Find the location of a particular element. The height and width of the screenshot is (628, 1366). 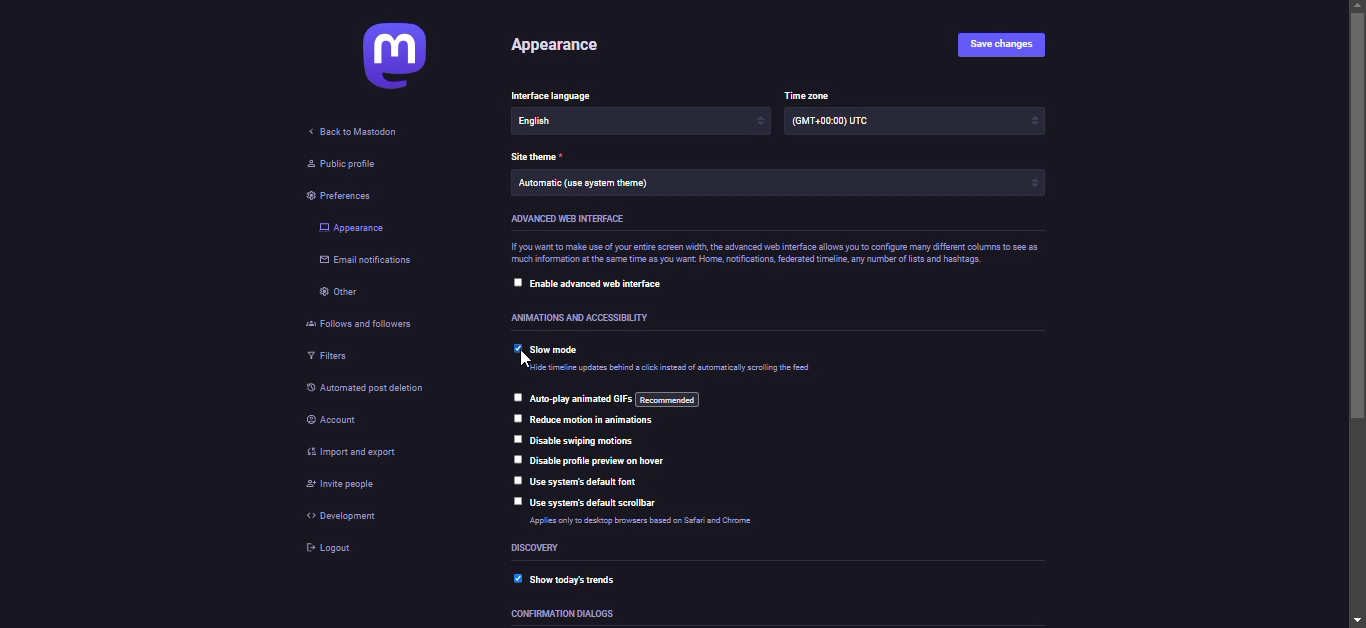

theme is located at coordinates (544, 157).